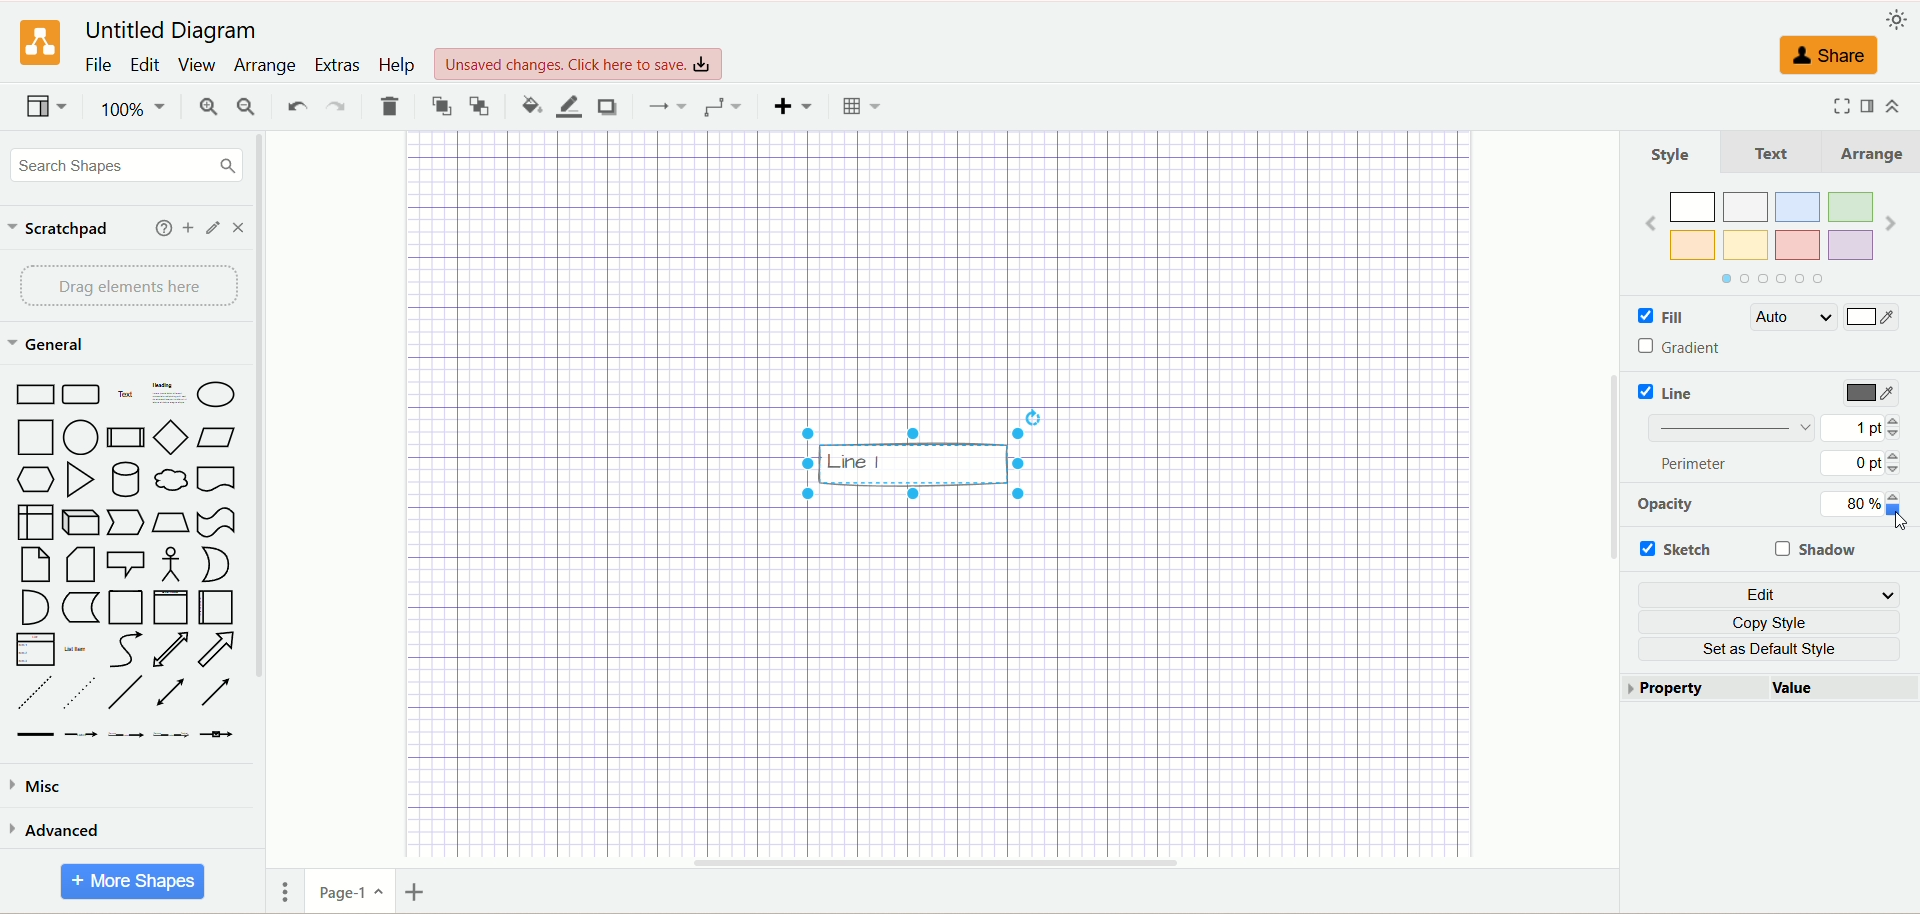 This screenshot has width=1920, height=914. I want to click on Dashed Line, so click(34, 692).